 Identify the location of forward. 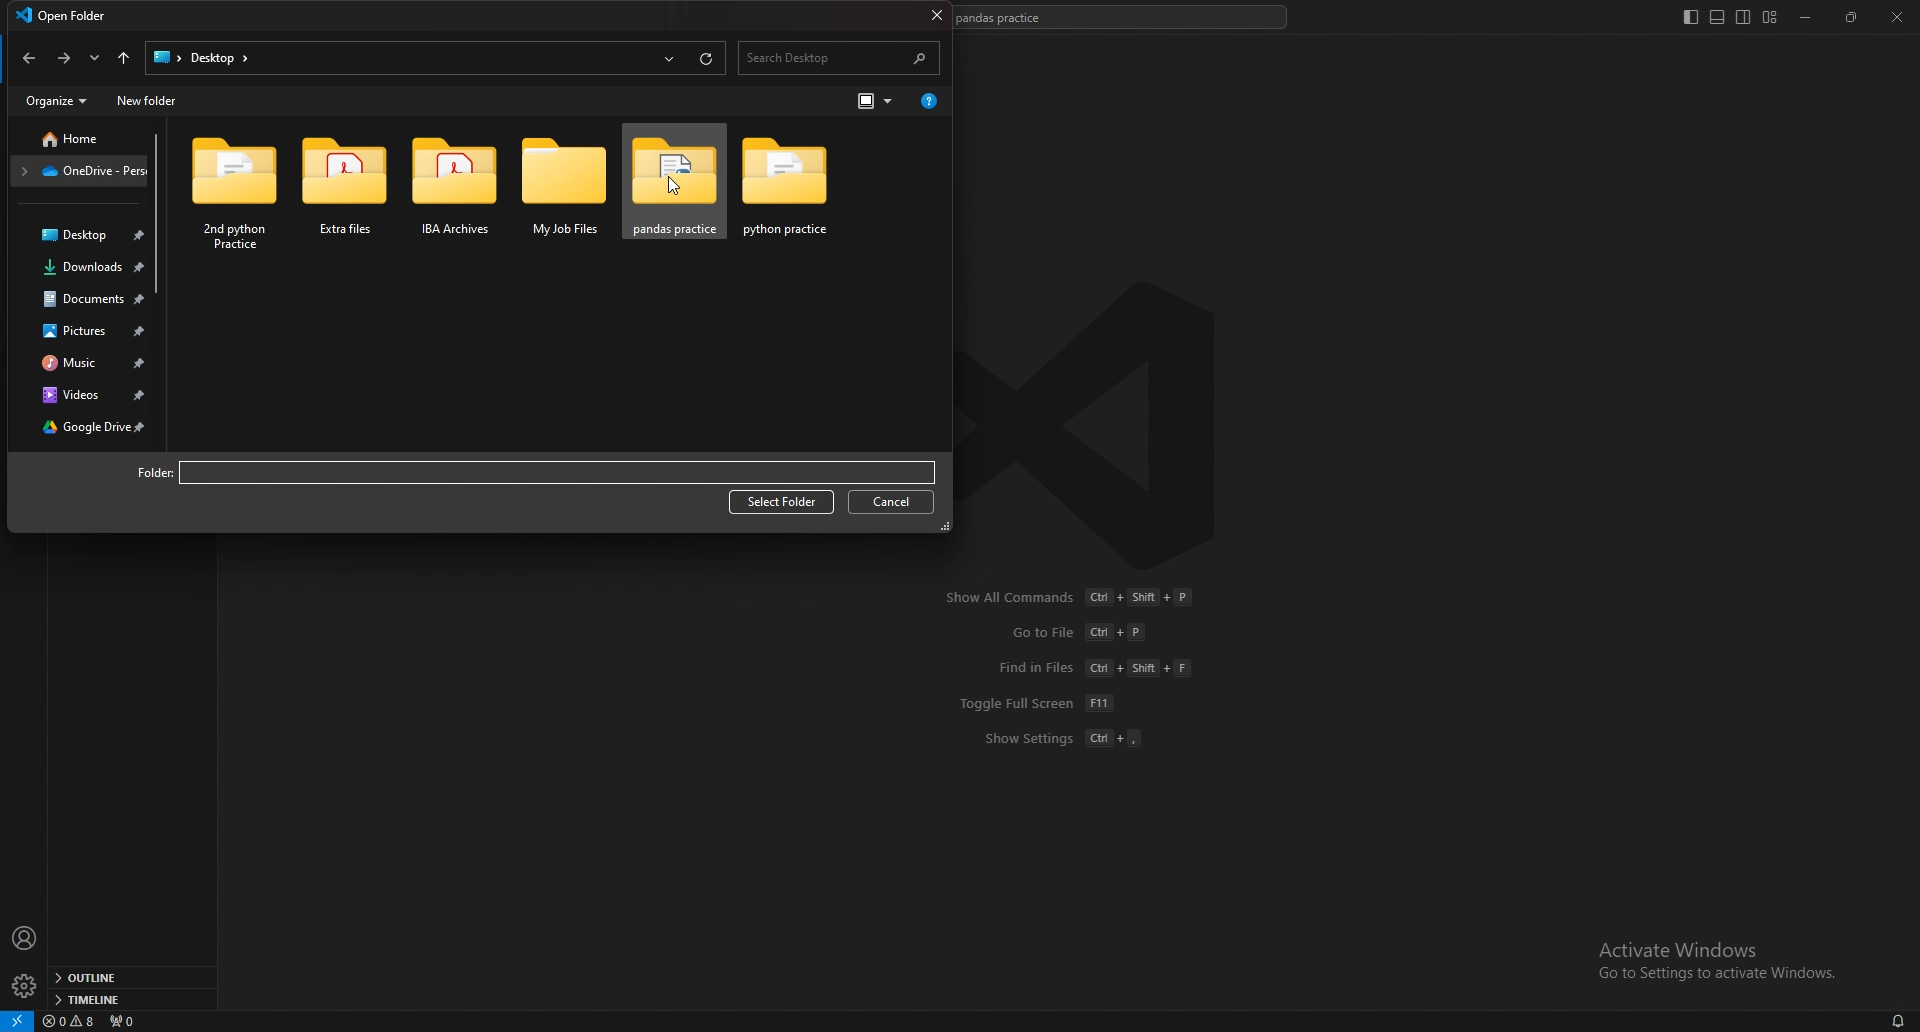
(63, 59).